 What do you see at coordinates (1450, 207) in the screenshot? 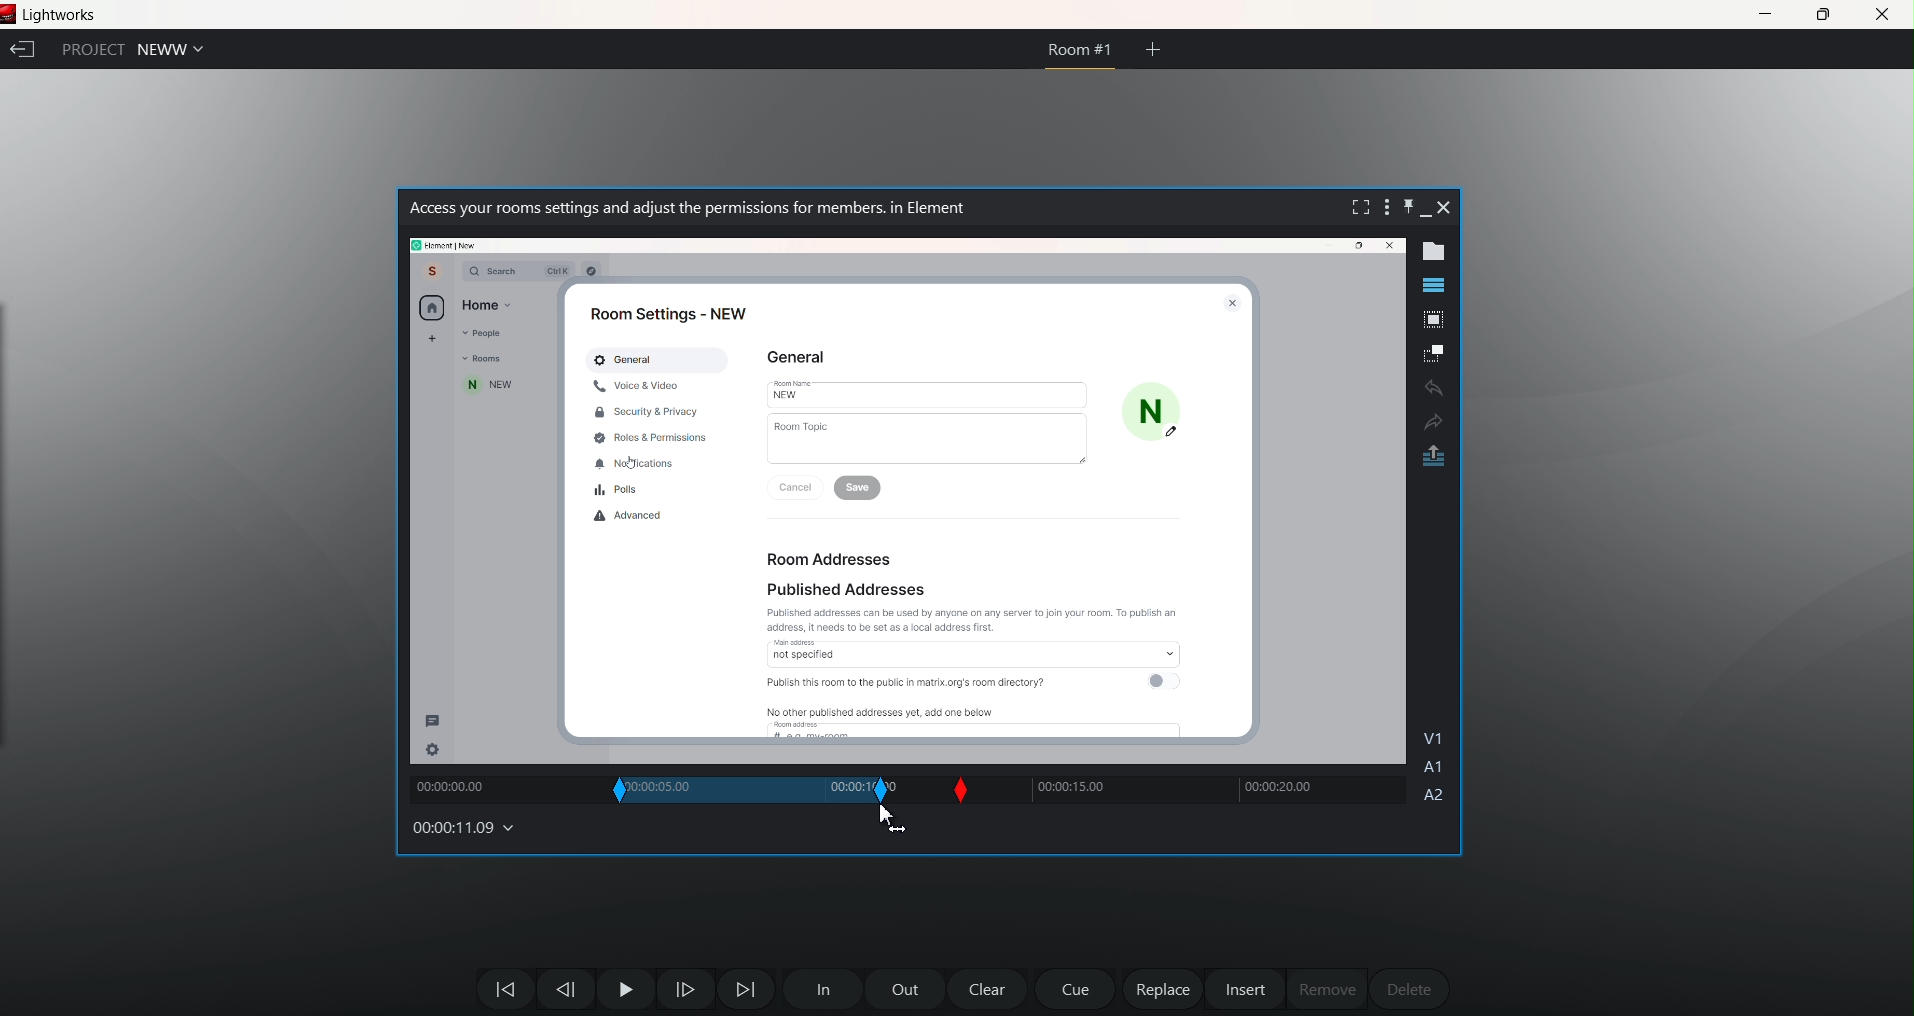
I see `close` at bounding box center [1450, 207].